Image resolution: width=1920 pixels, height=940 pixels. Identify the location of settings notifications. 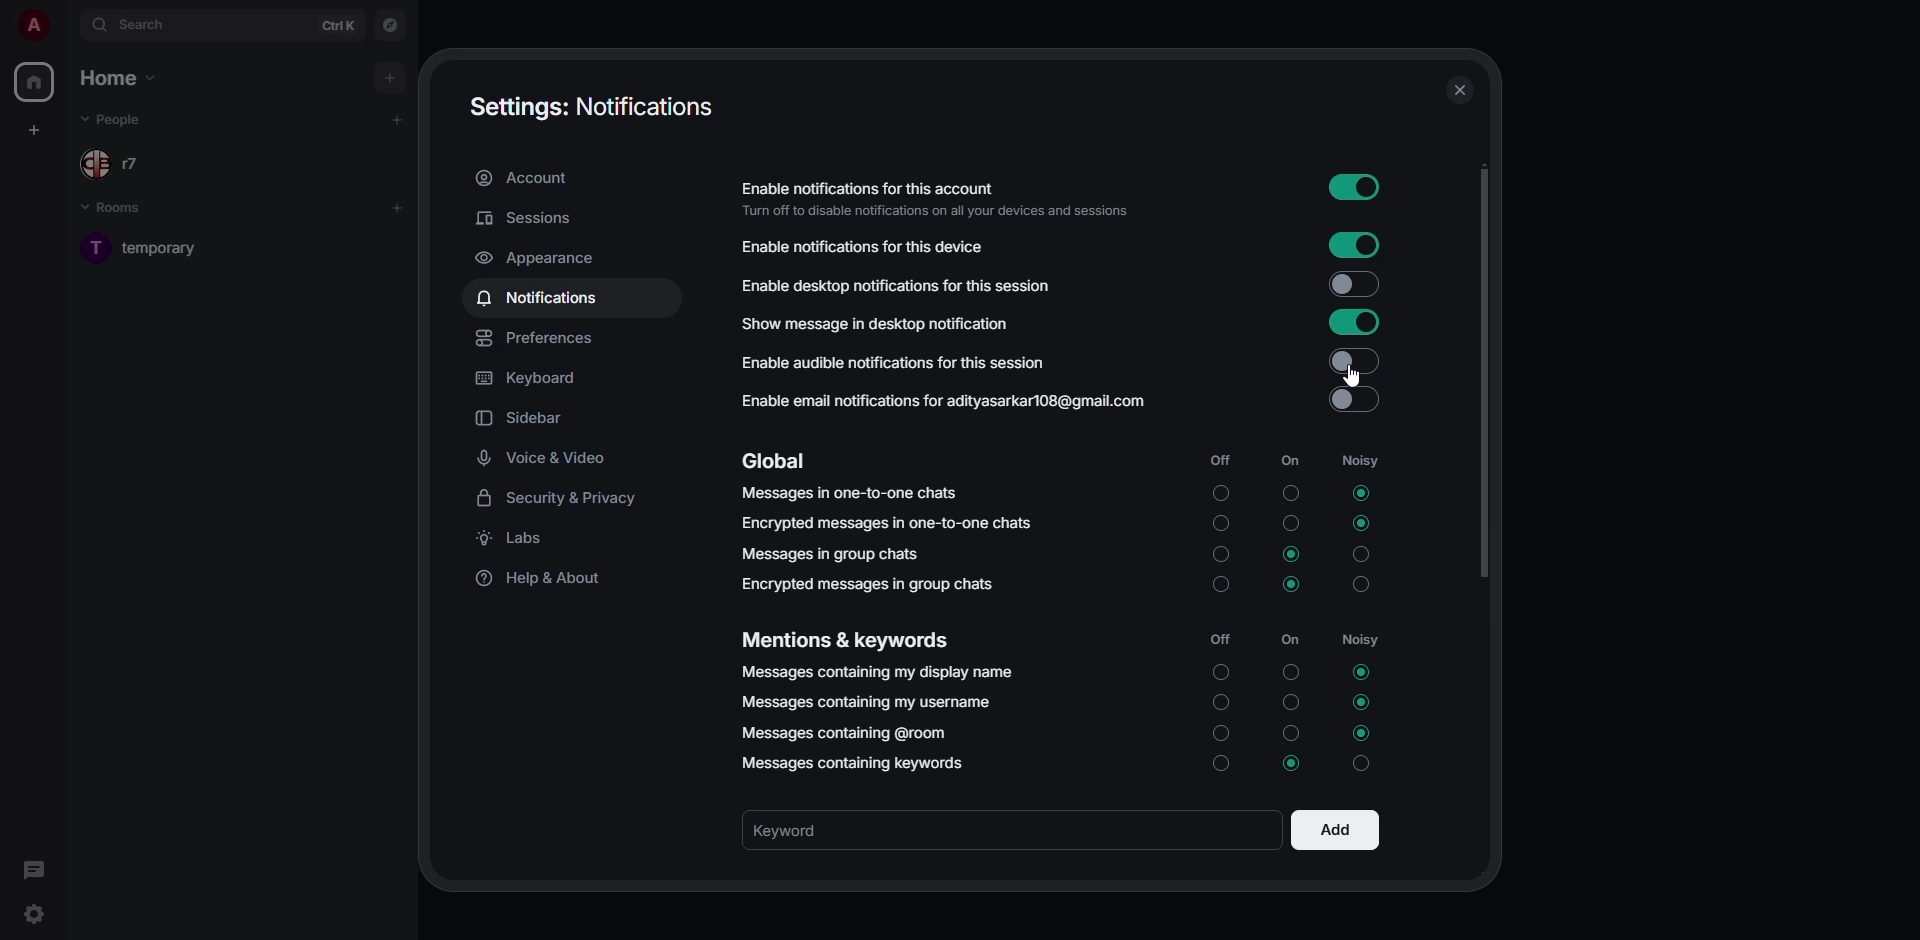
(586, 104).